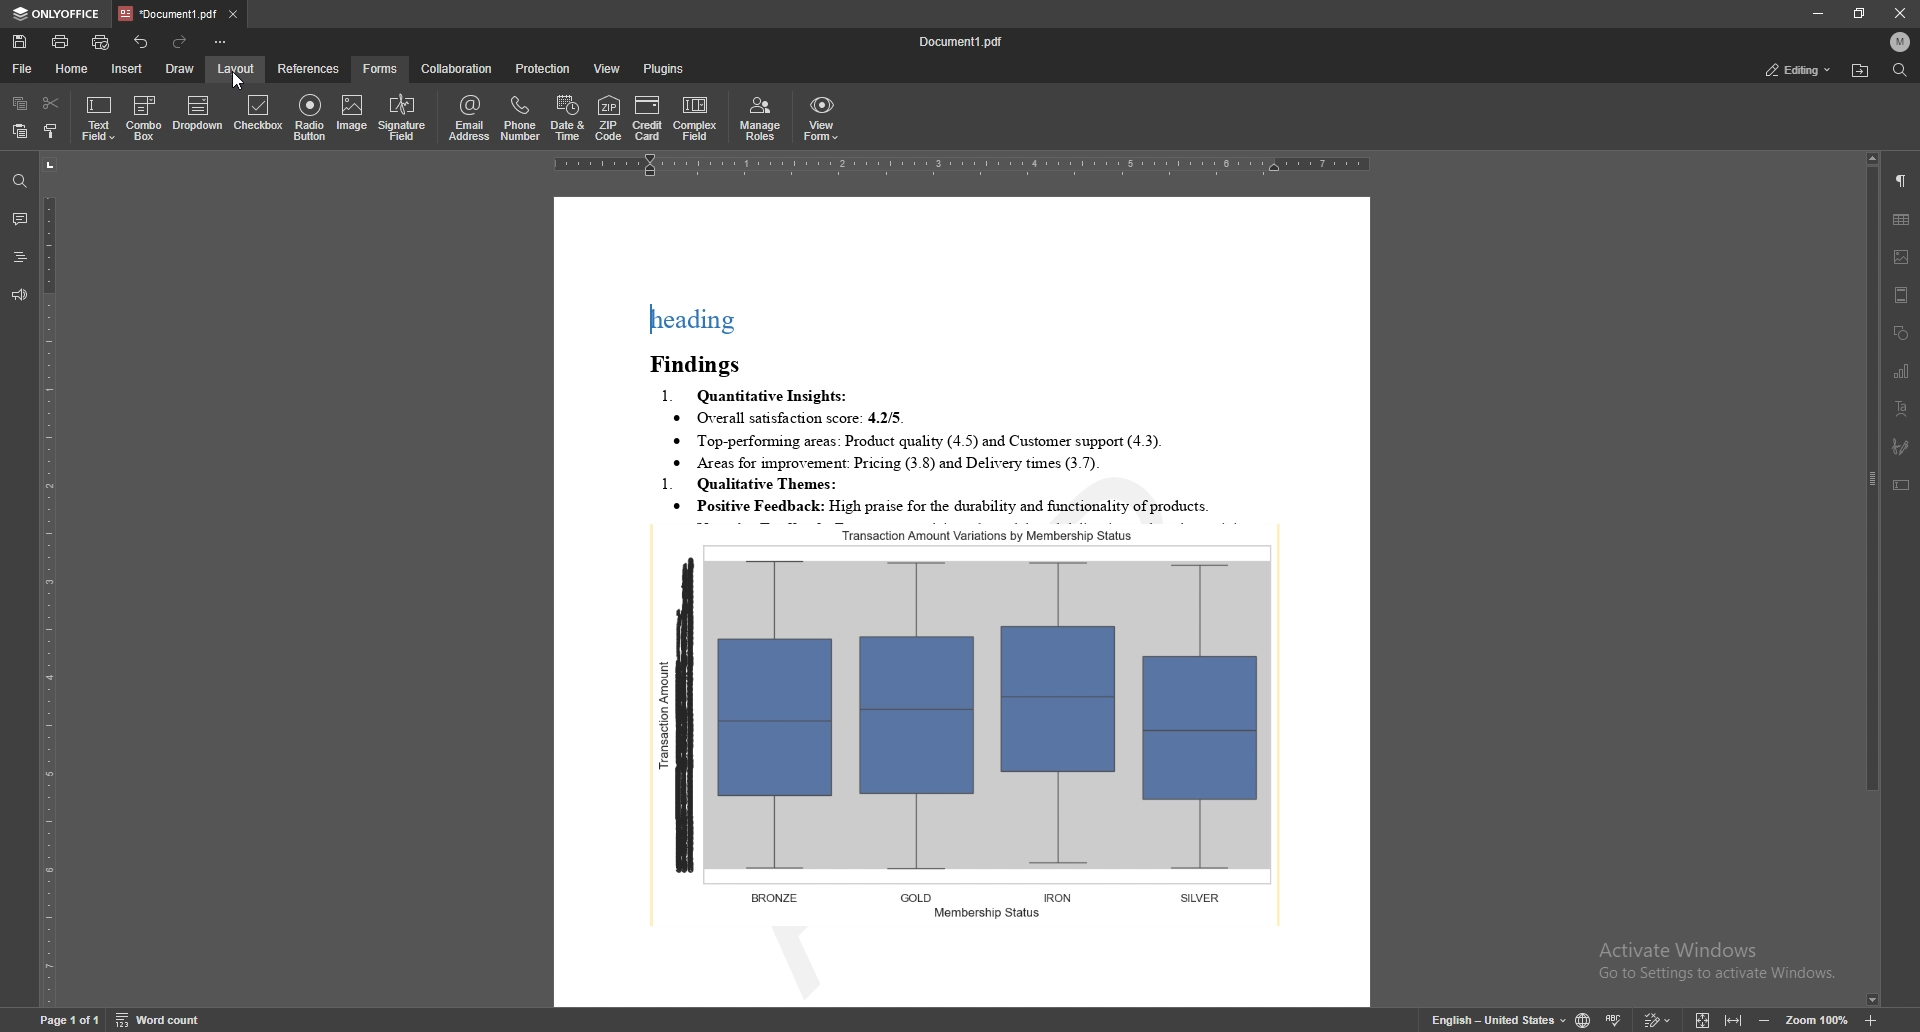 The height and width of the screenshot is (1032, 1920). Describe the element at coordinates (1901, 333) in the screenshot. I see `shapes` at that location.